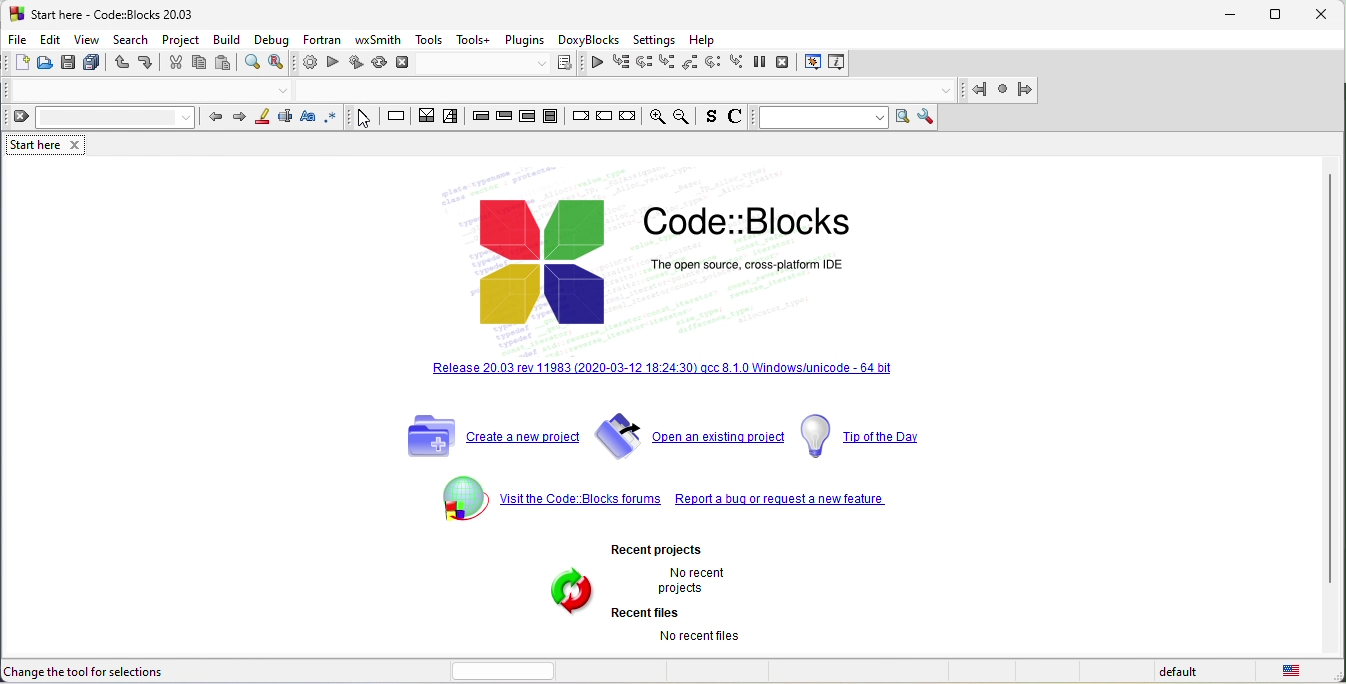 This screenshot has width=1346, height=684. I want to click on debug, so click(271, 41).